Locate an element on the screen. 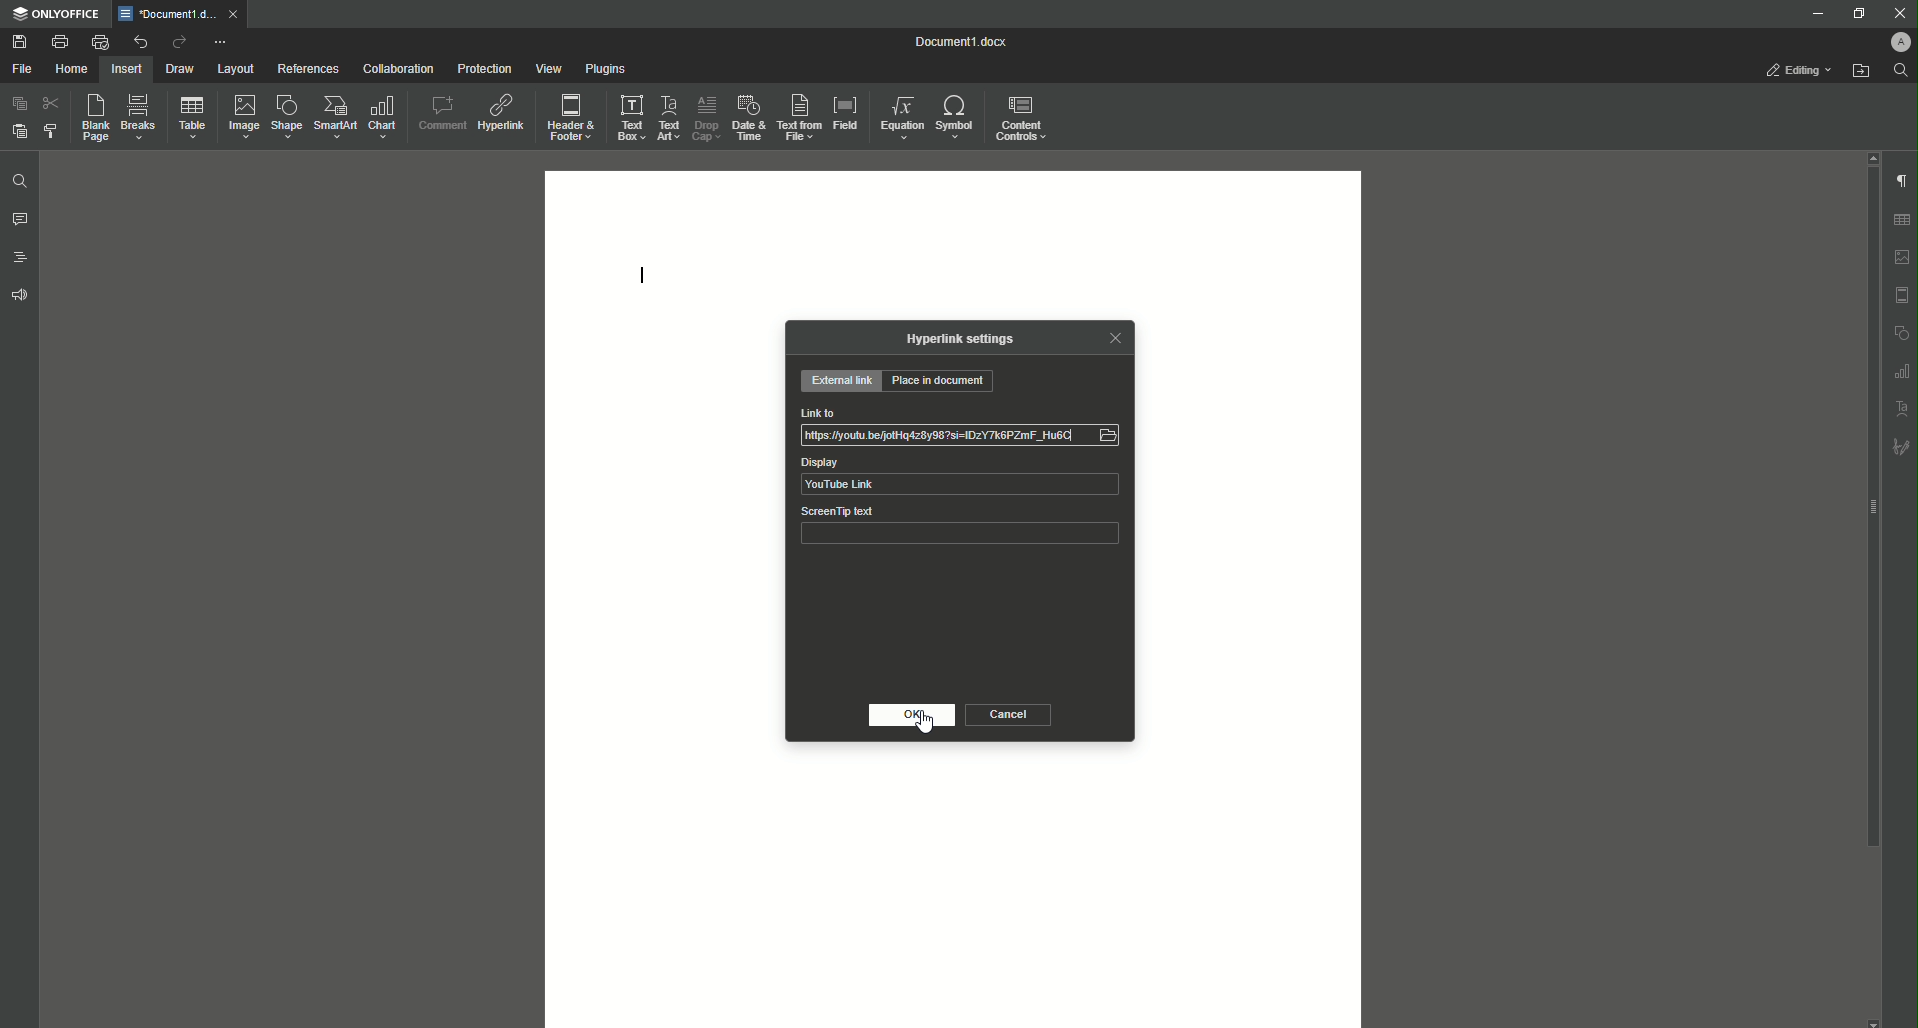 The image size is (1918, 1028). *Document1.docx is located at coordinates (166, 14).